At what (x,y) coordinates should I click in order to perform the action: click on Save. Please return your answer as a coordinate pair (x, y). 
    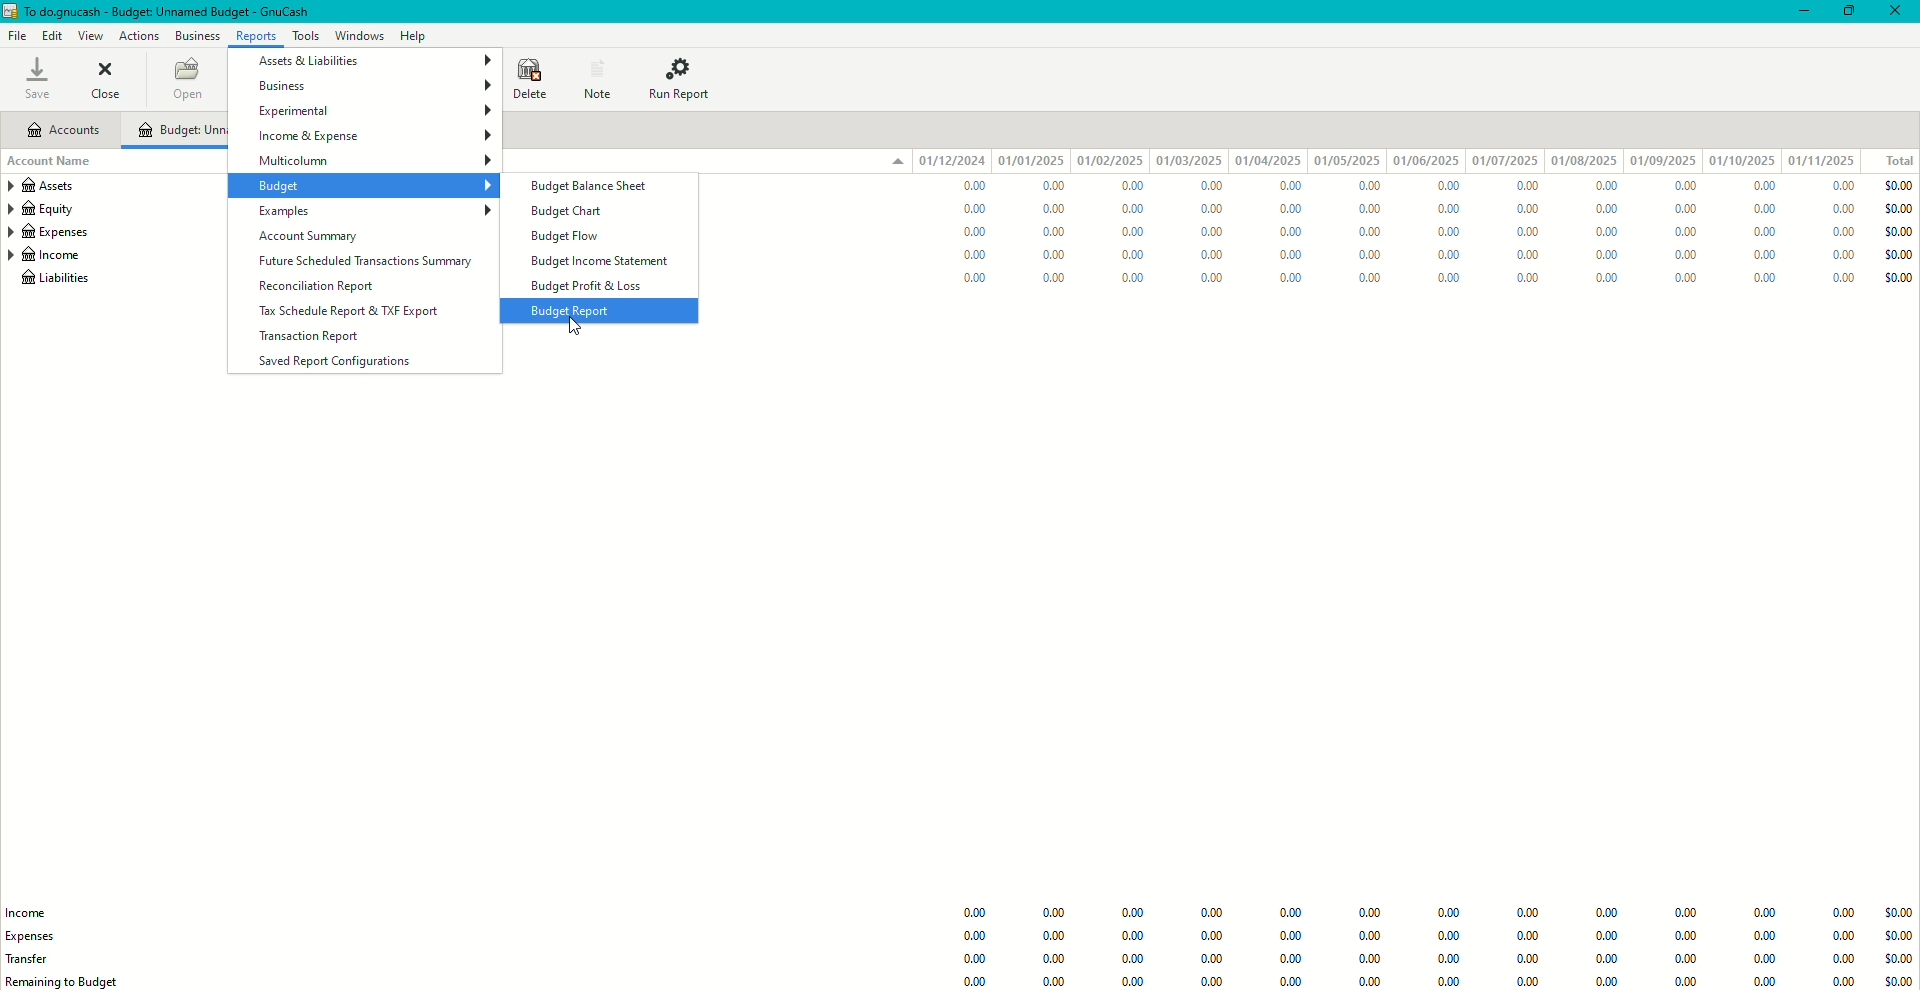
    Looking at the image, I should click on (36, 78).